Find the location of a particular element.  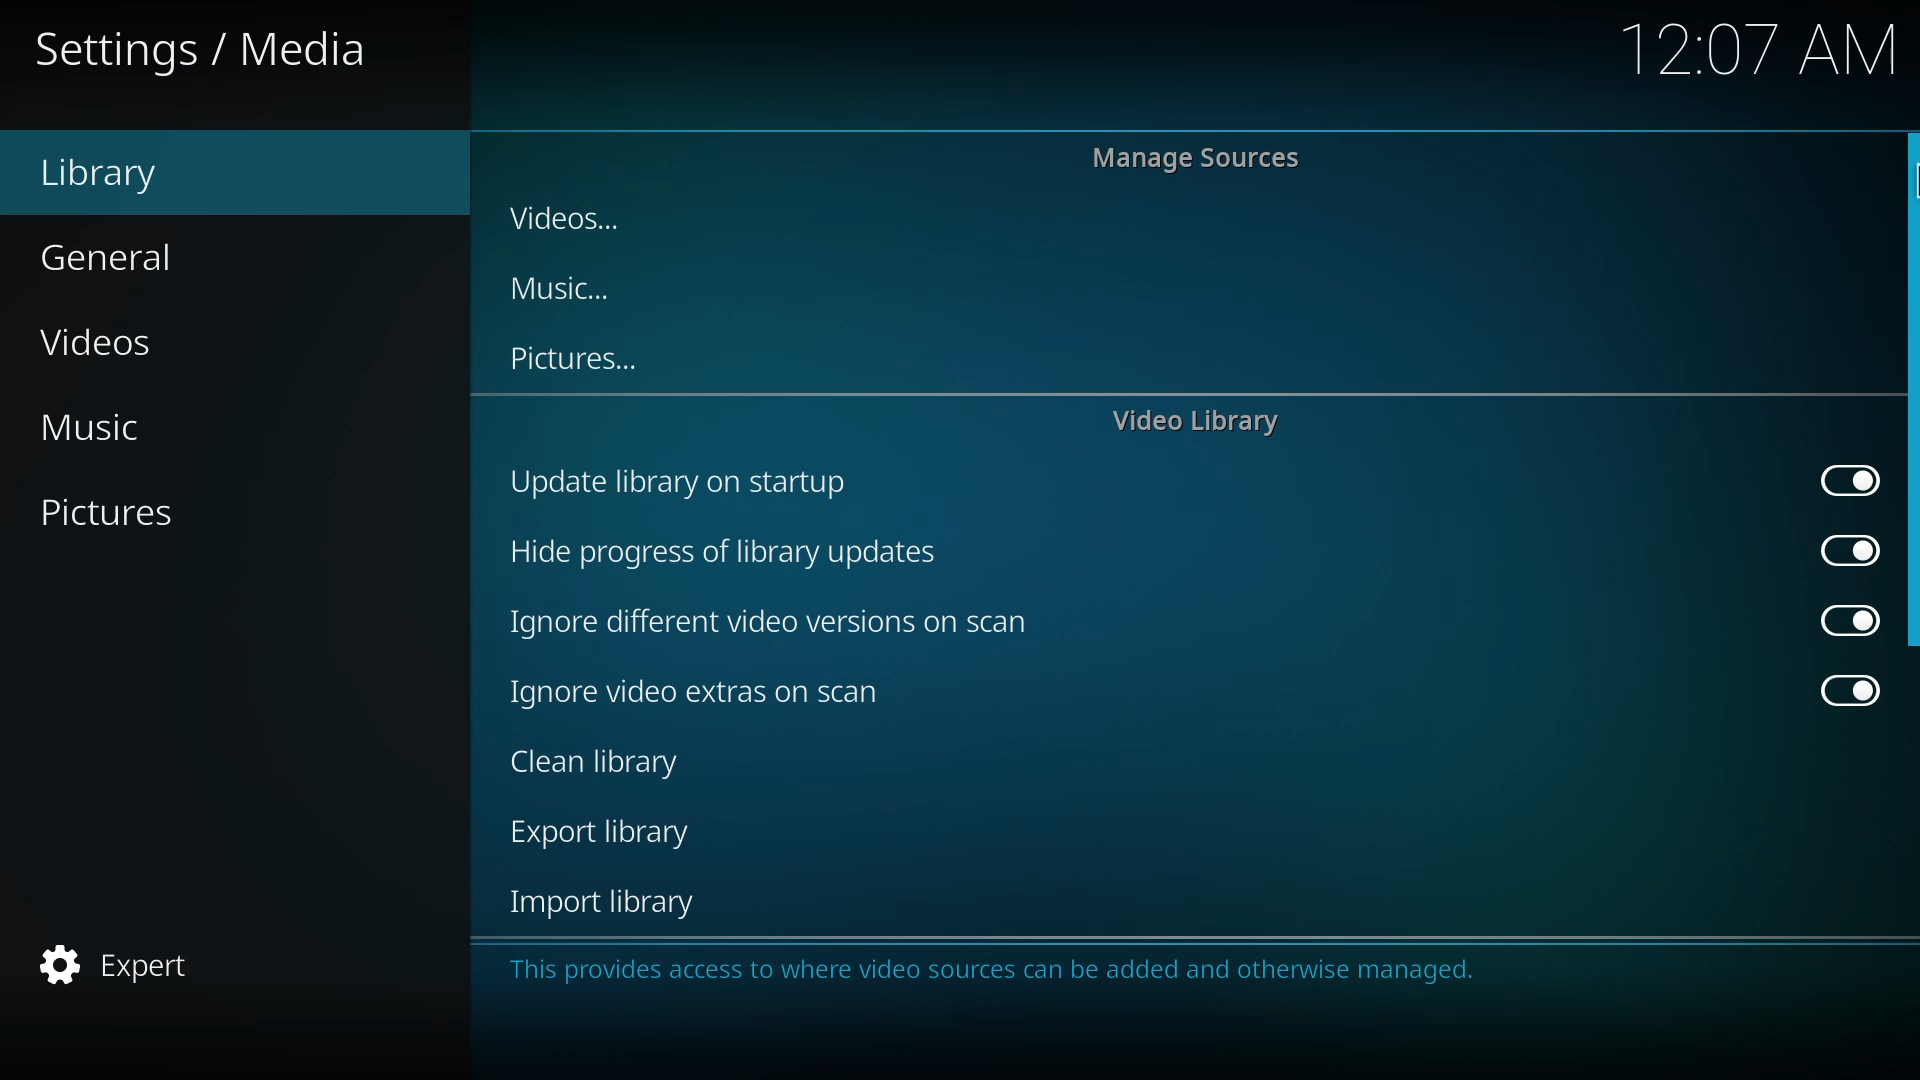

pictures is located at coordinates (103, 512).